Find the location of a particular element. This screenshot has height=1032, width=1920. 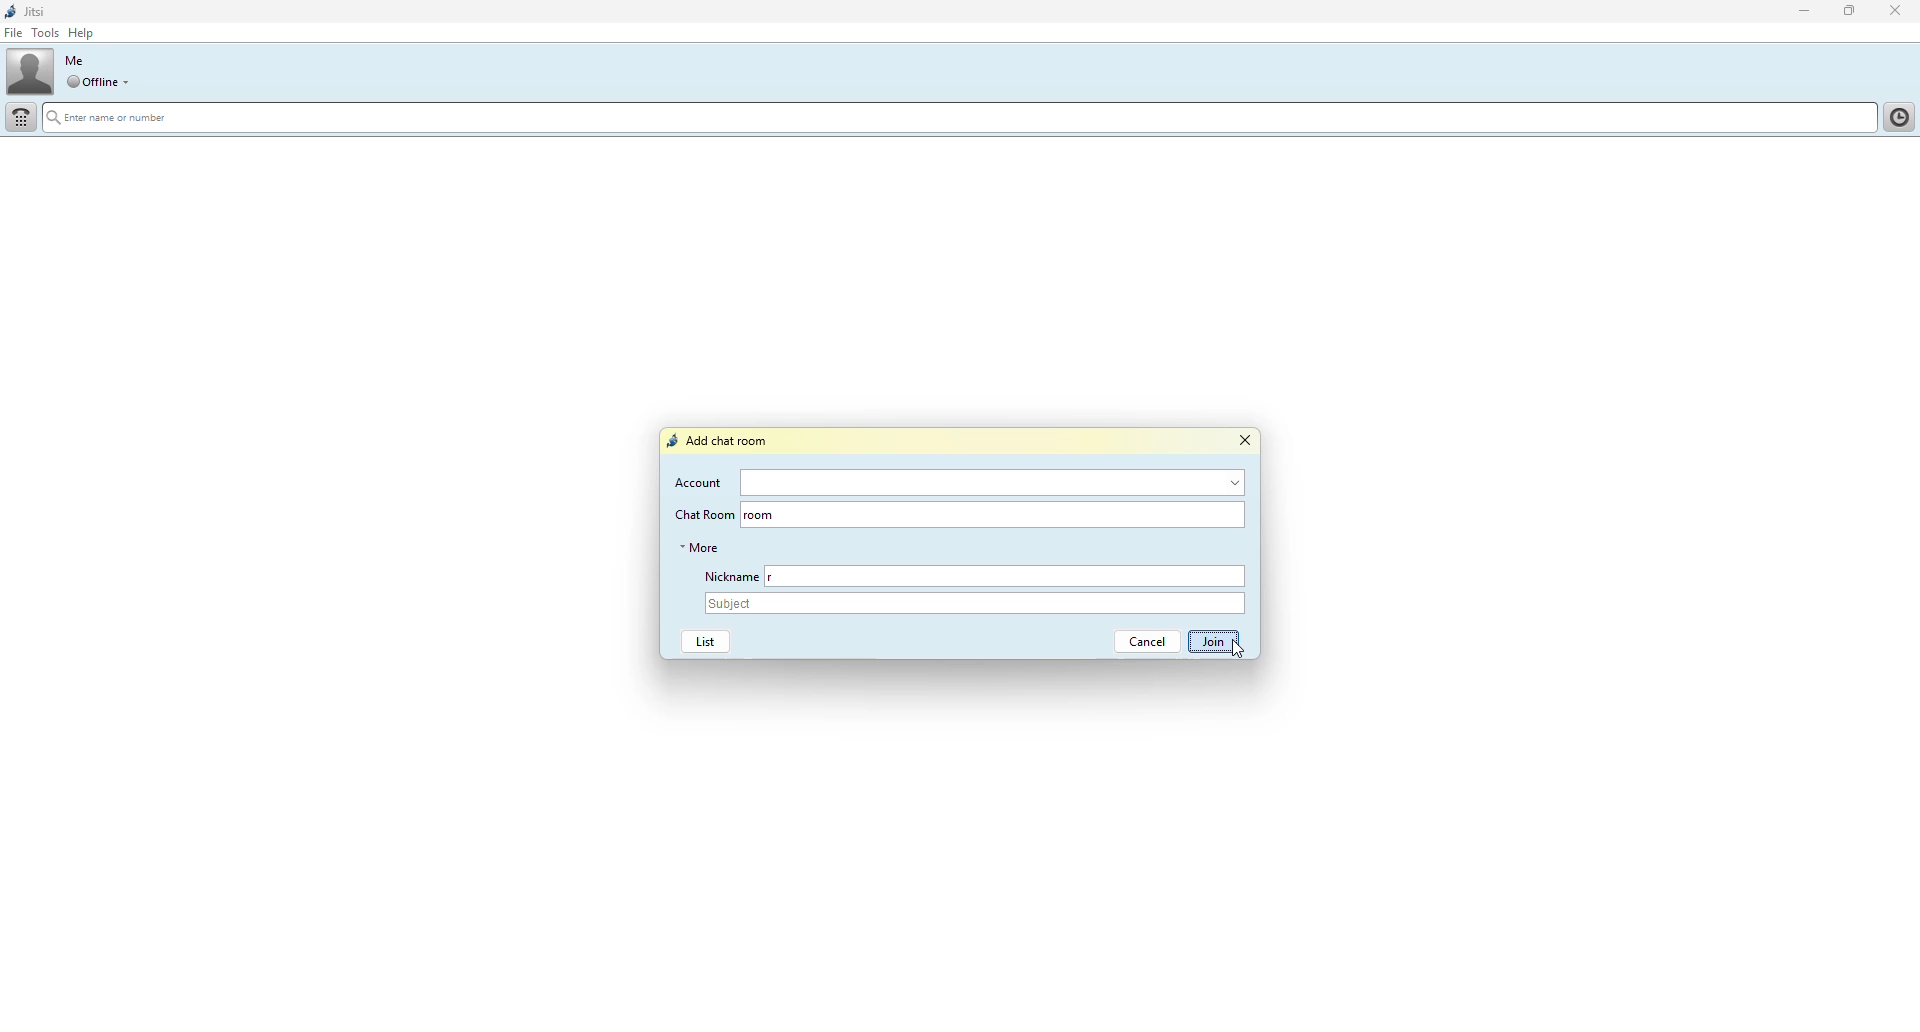

nickname is located at coordinates (1023, 576).